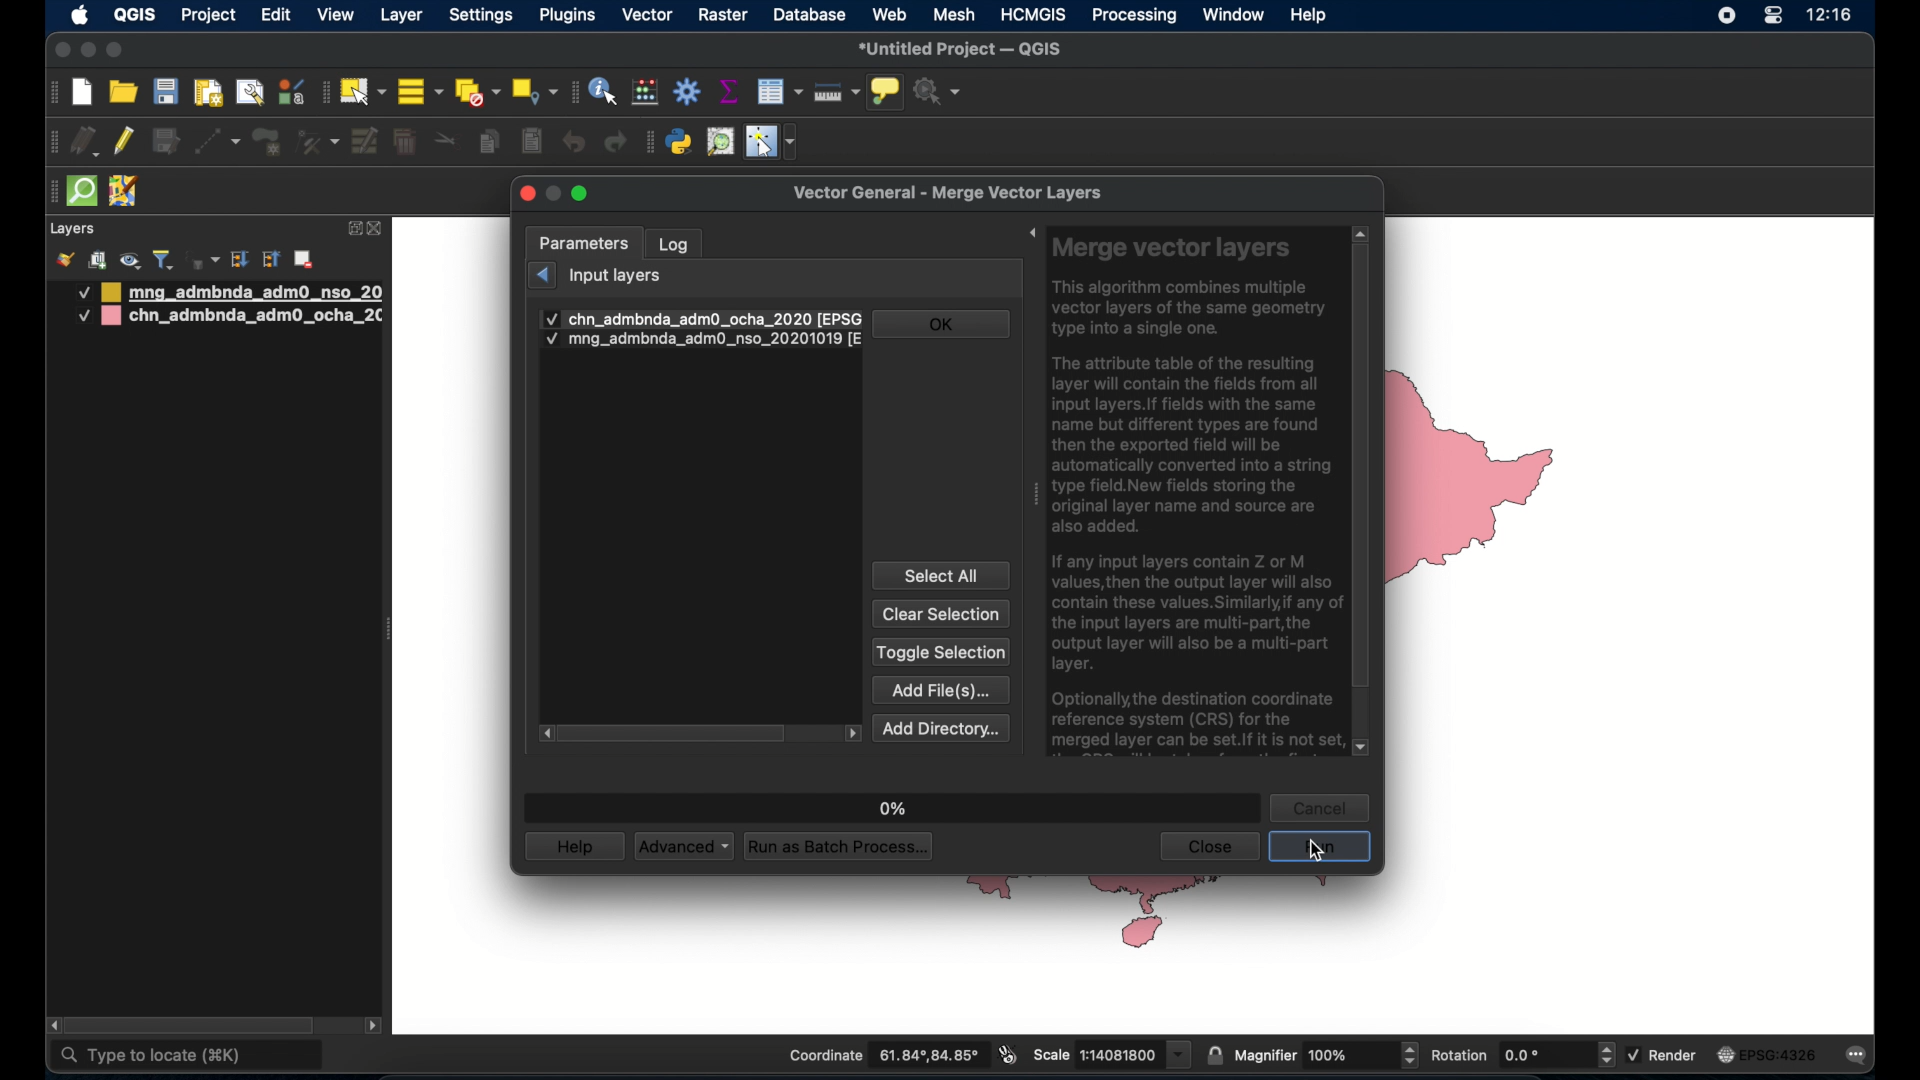 This screenshot has height=1080, width=1920. I want to click on web, so click(891, 14).